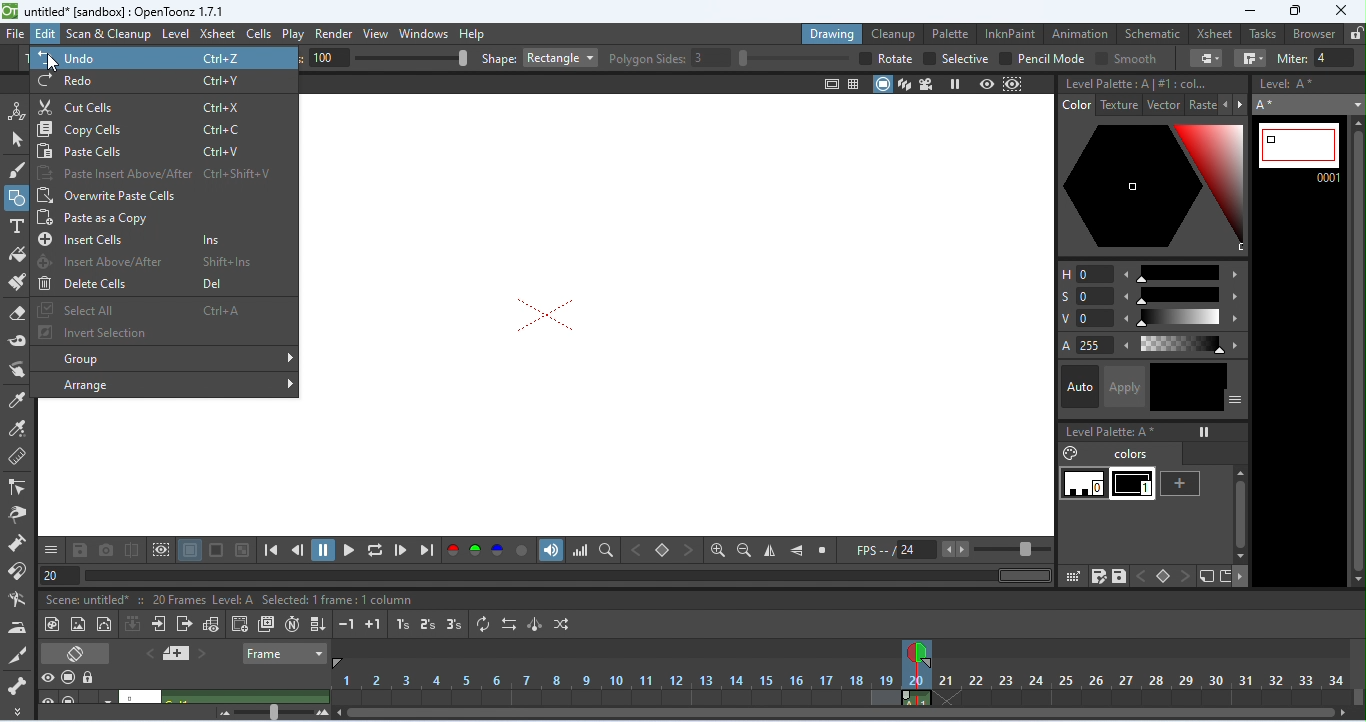 The image size is (1366, 722). What do you see at coordinates (157, 217) in the screenshot?
I see `paste as a copy` at bounding box center [157, 217].